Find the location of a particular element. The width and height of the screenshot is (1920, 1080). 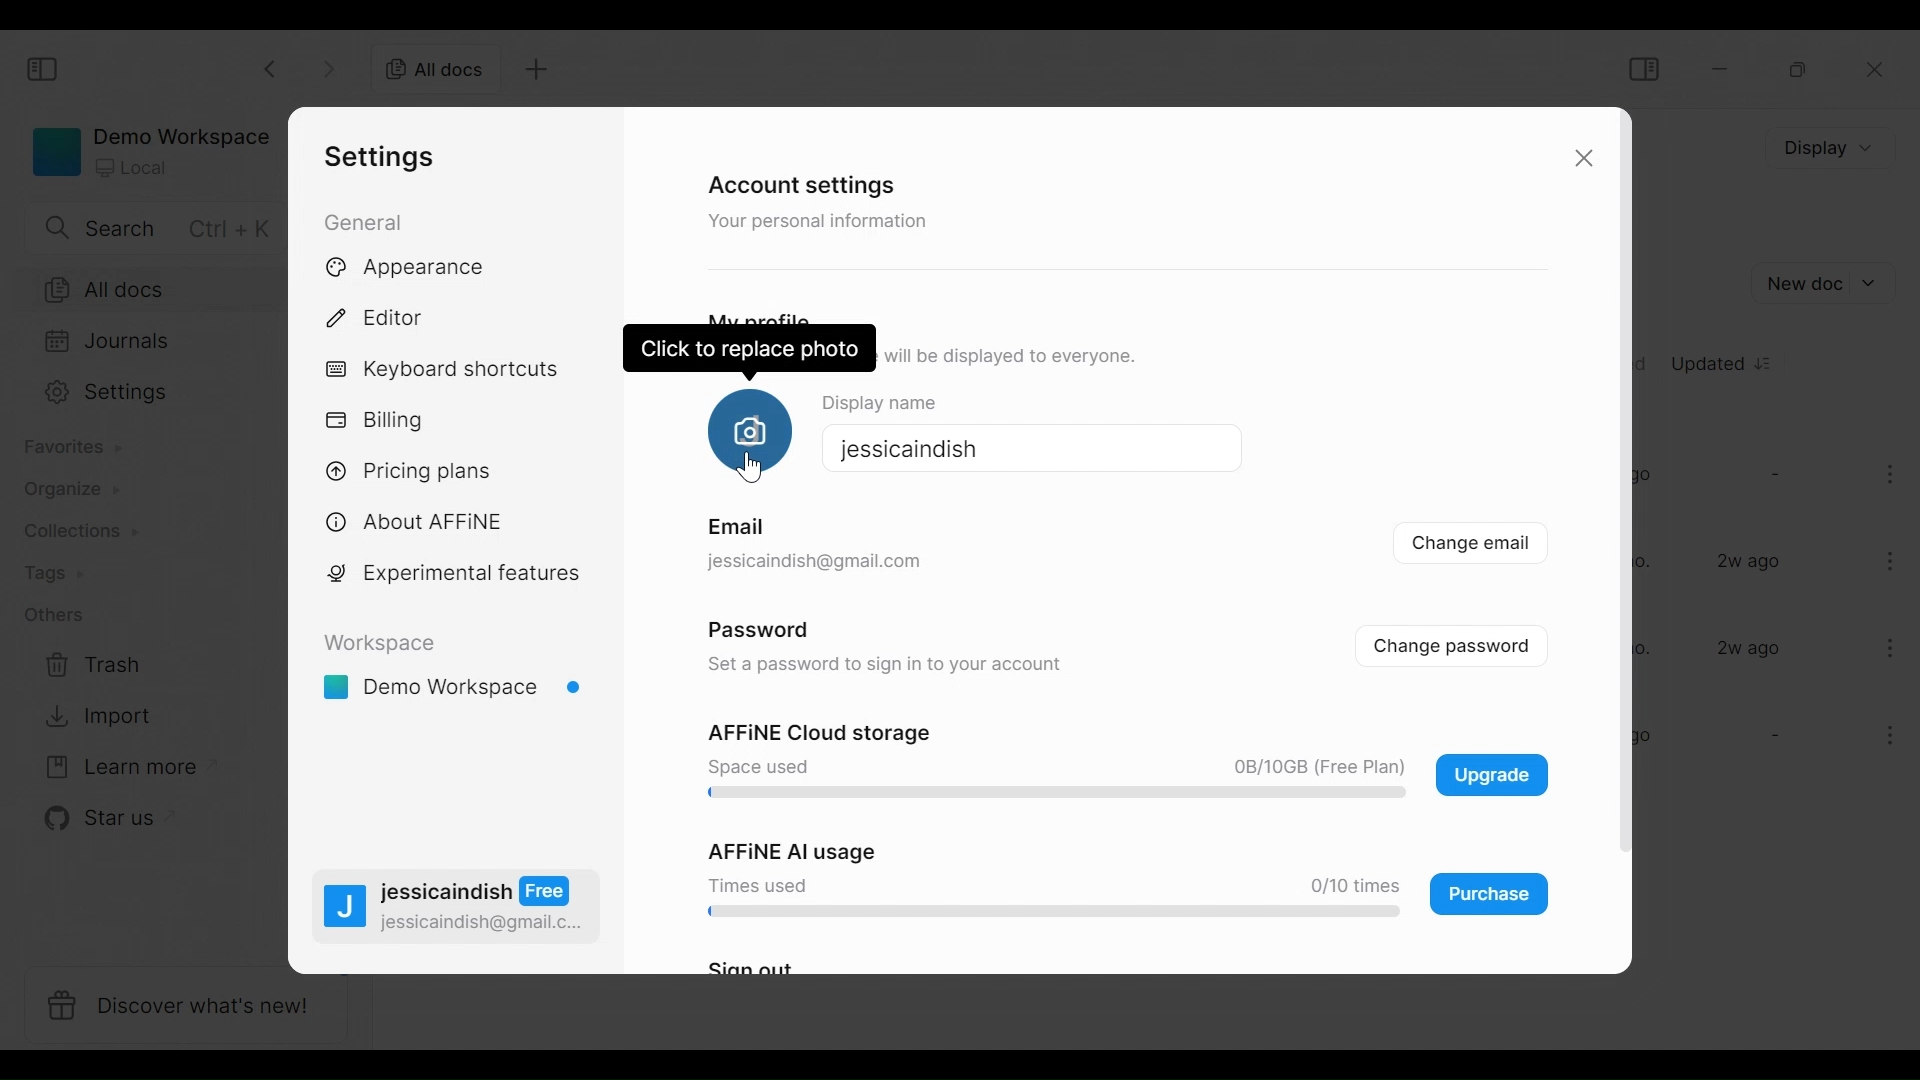

Add is located at coordinates (539, 72).